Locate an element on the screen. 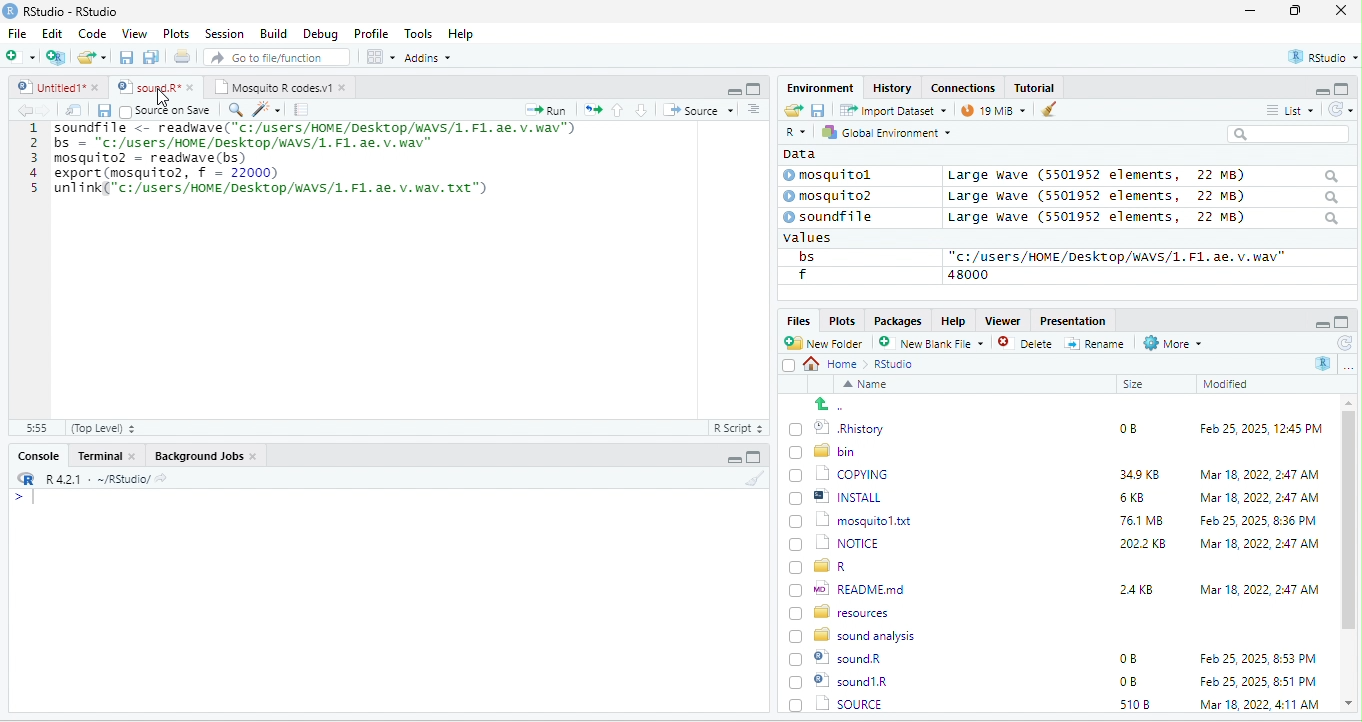  © Untitied1* » is located at coordinates (54, 87).